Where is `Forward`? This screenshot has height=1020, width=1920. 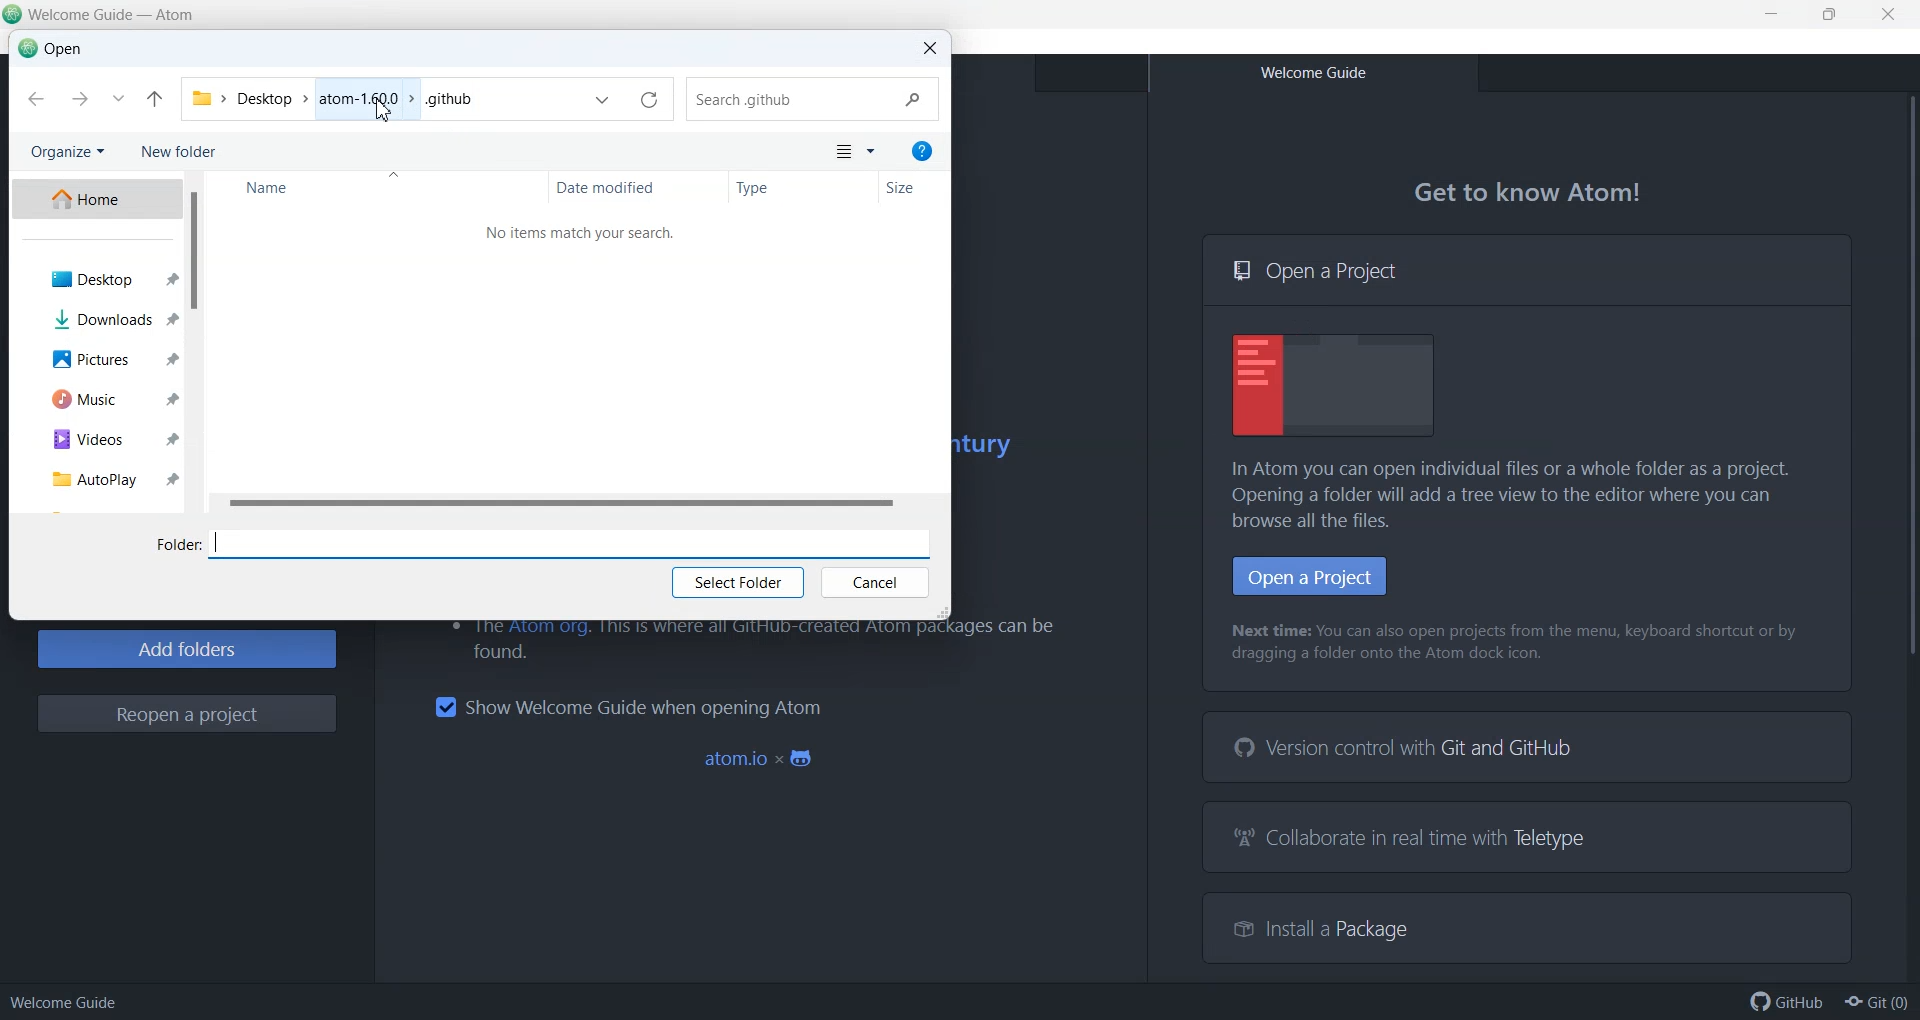
Forward is located at coordinates (78, 99).